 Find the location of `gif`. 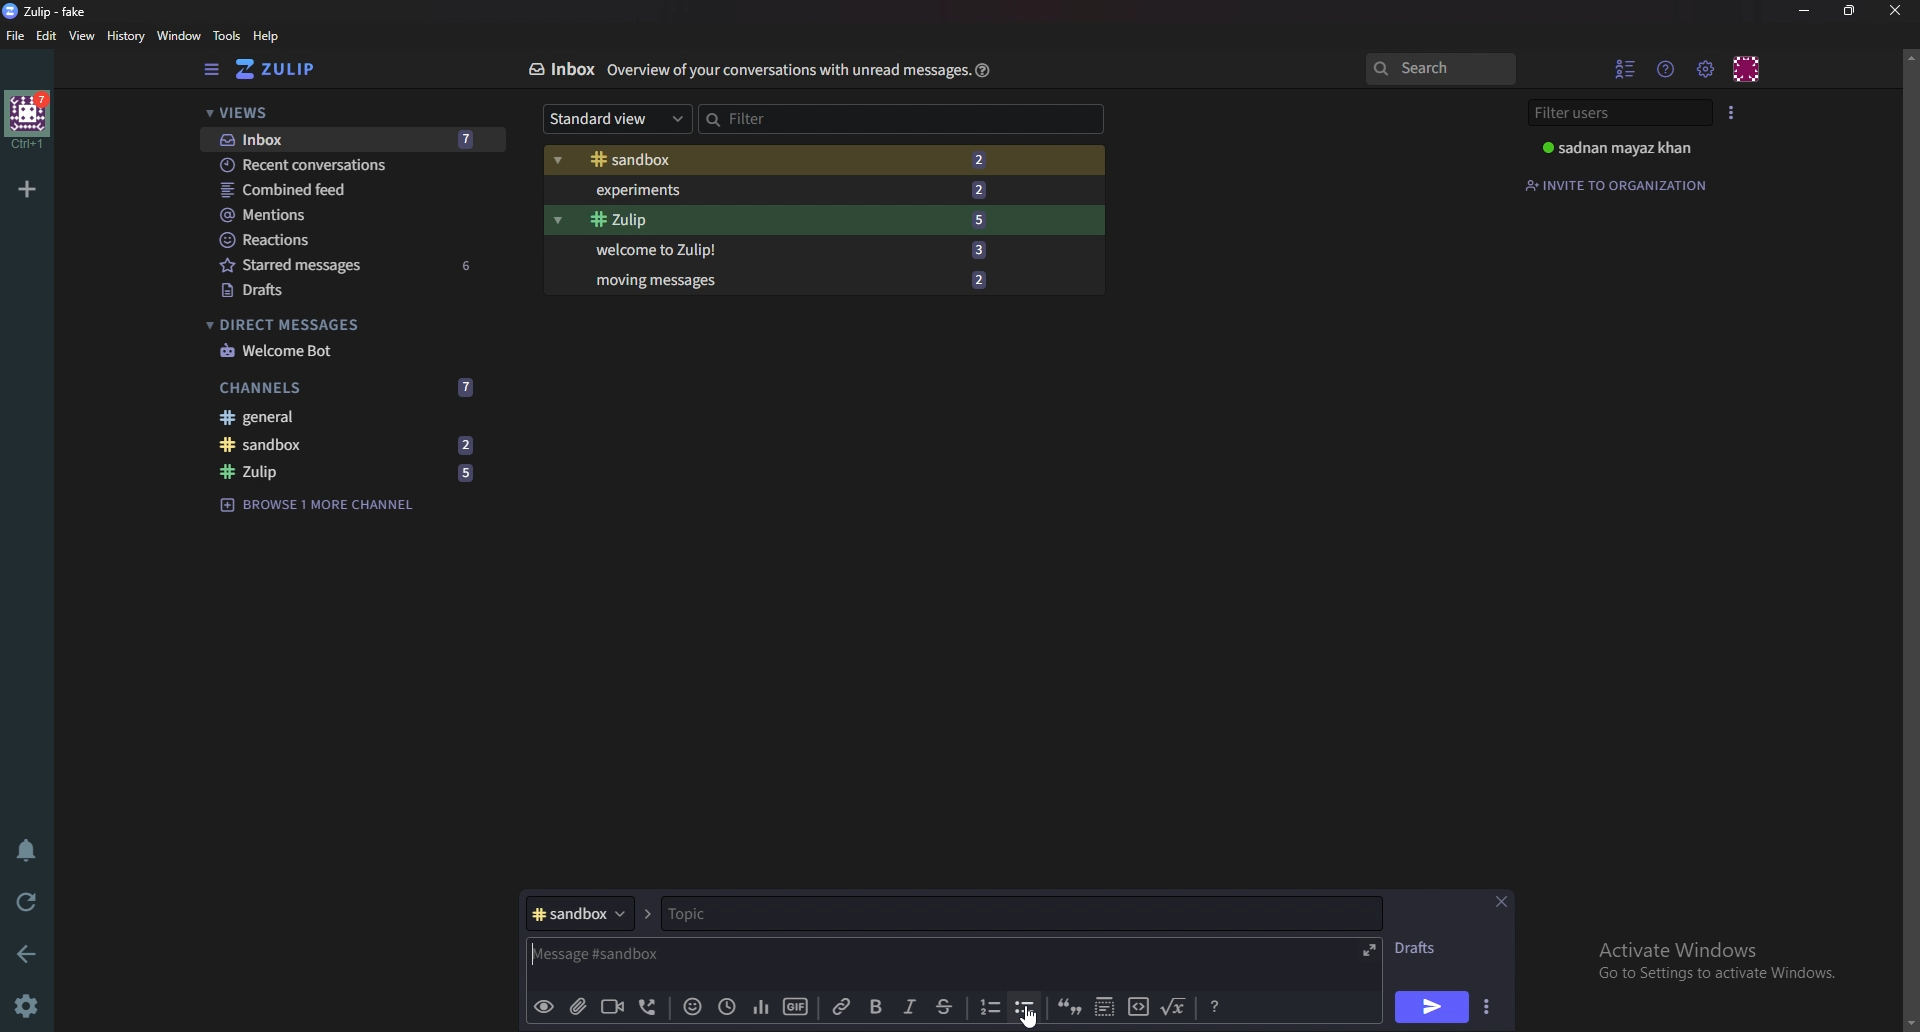

gif is located at coordinates (796, 1006).